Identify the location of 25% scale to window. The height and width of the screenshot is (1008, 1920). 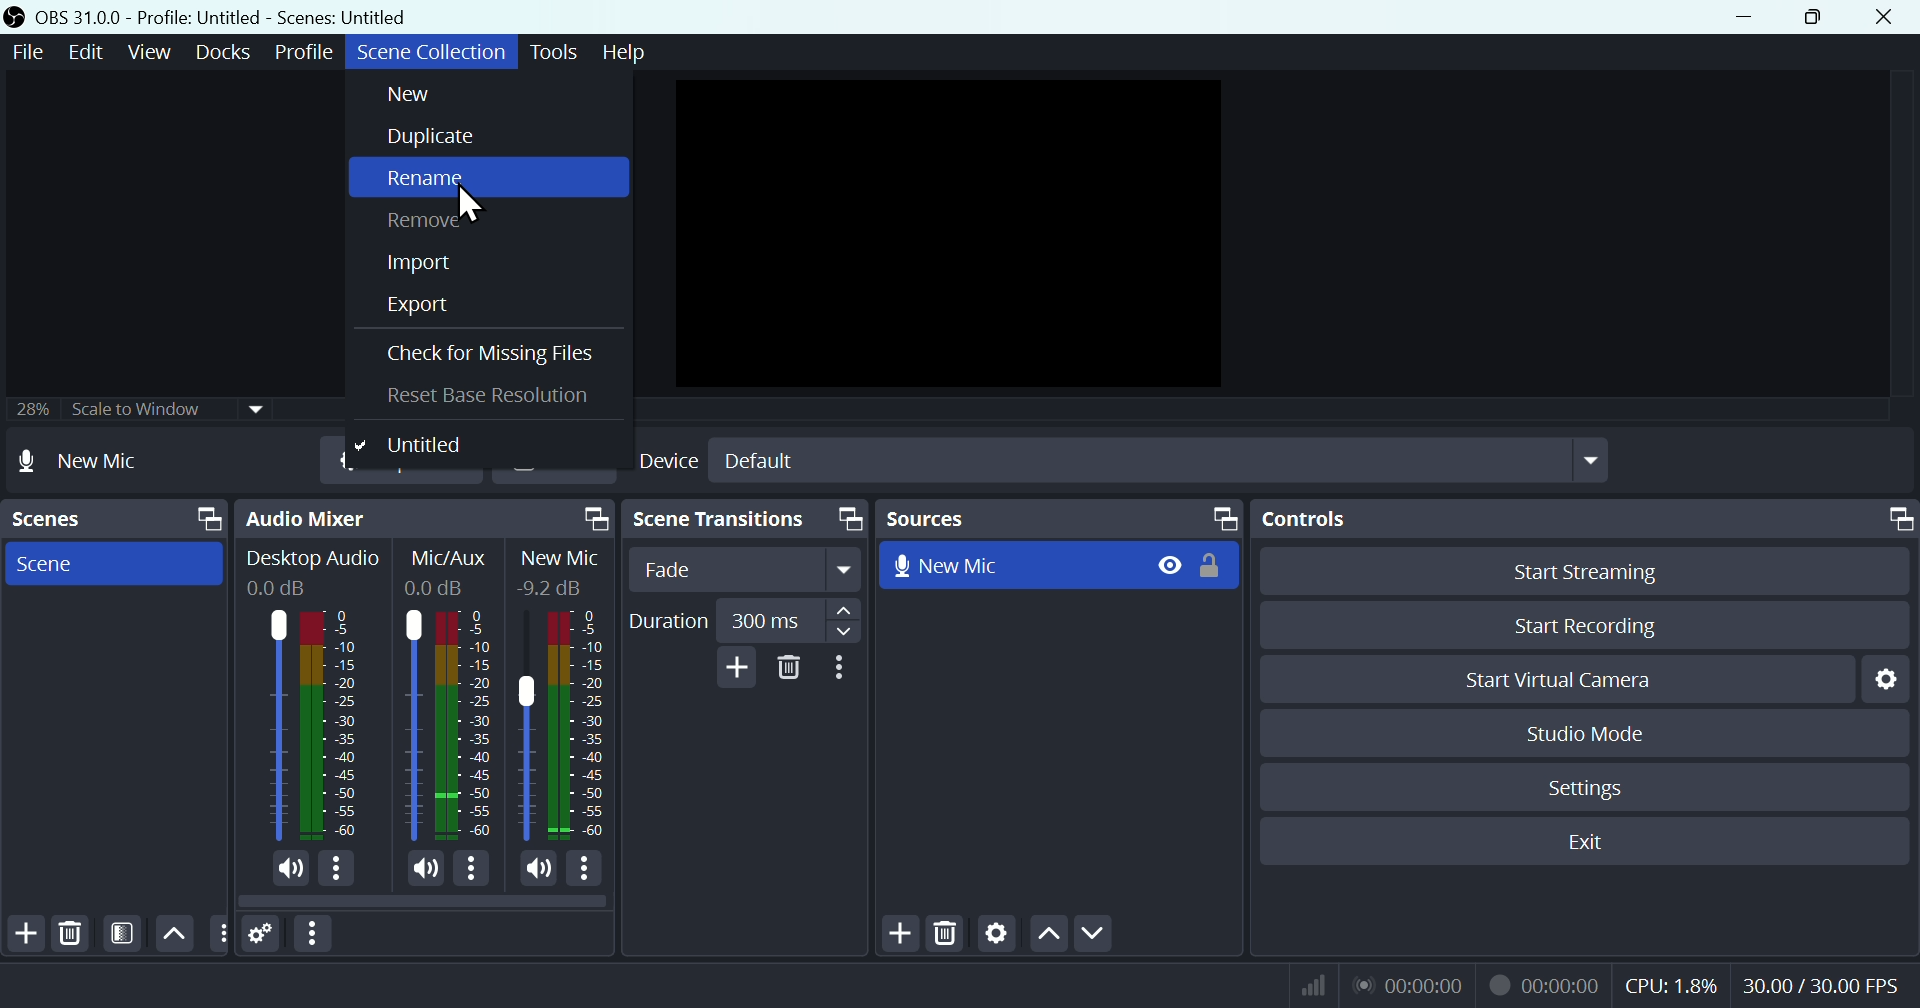
(132, 412).